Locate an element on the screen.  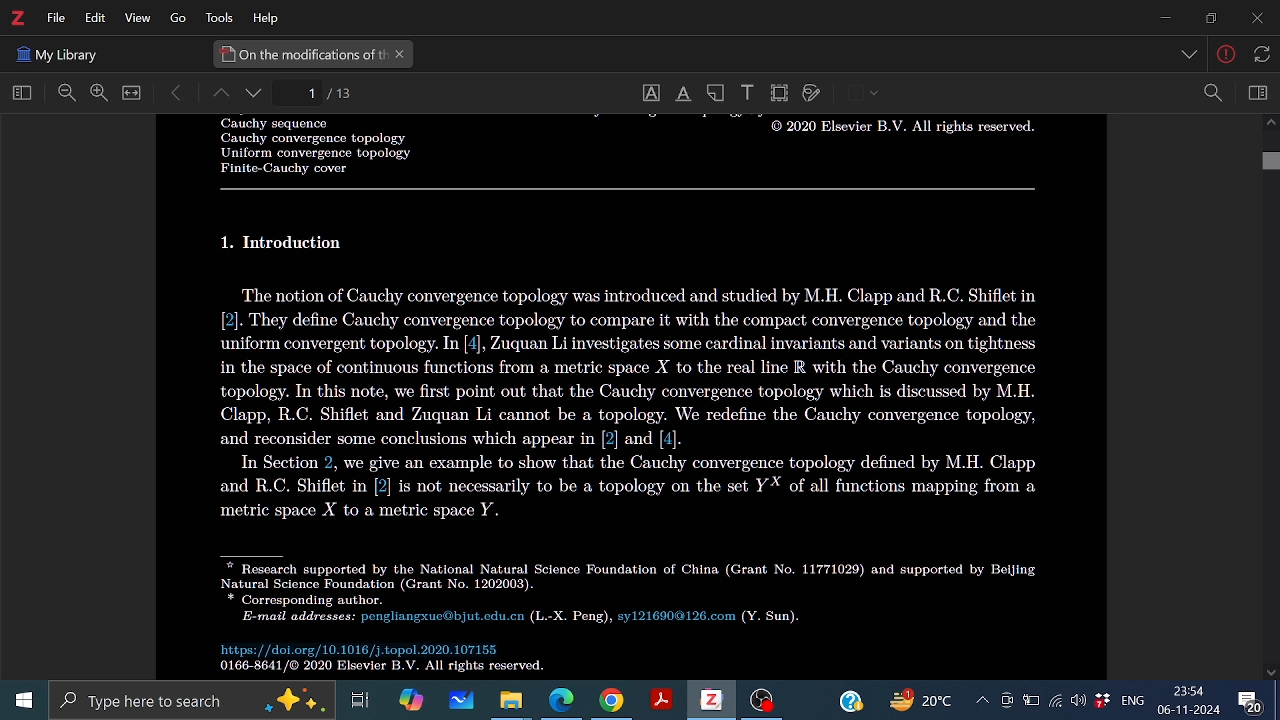
Google chorme is located at coordinates (610, 701).